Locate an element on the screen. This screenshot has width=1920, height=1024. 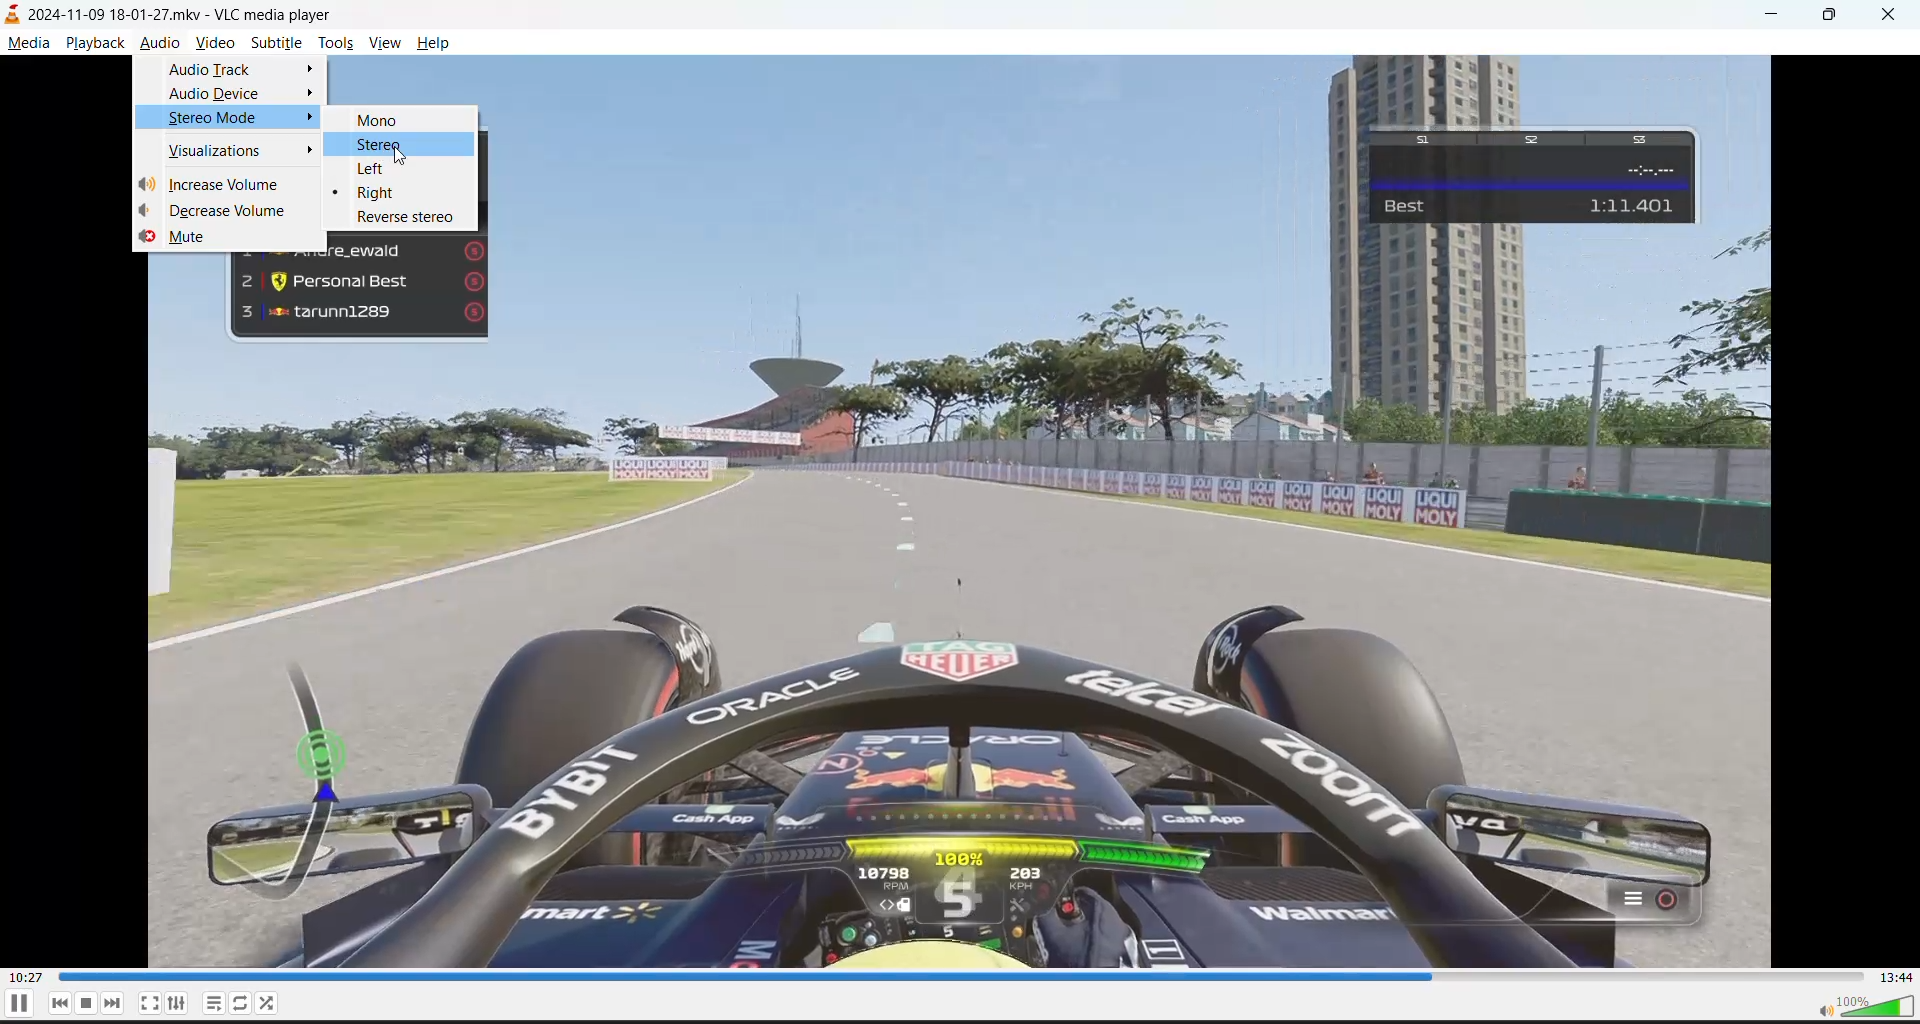
preview is located at coordinates (1531, 296).